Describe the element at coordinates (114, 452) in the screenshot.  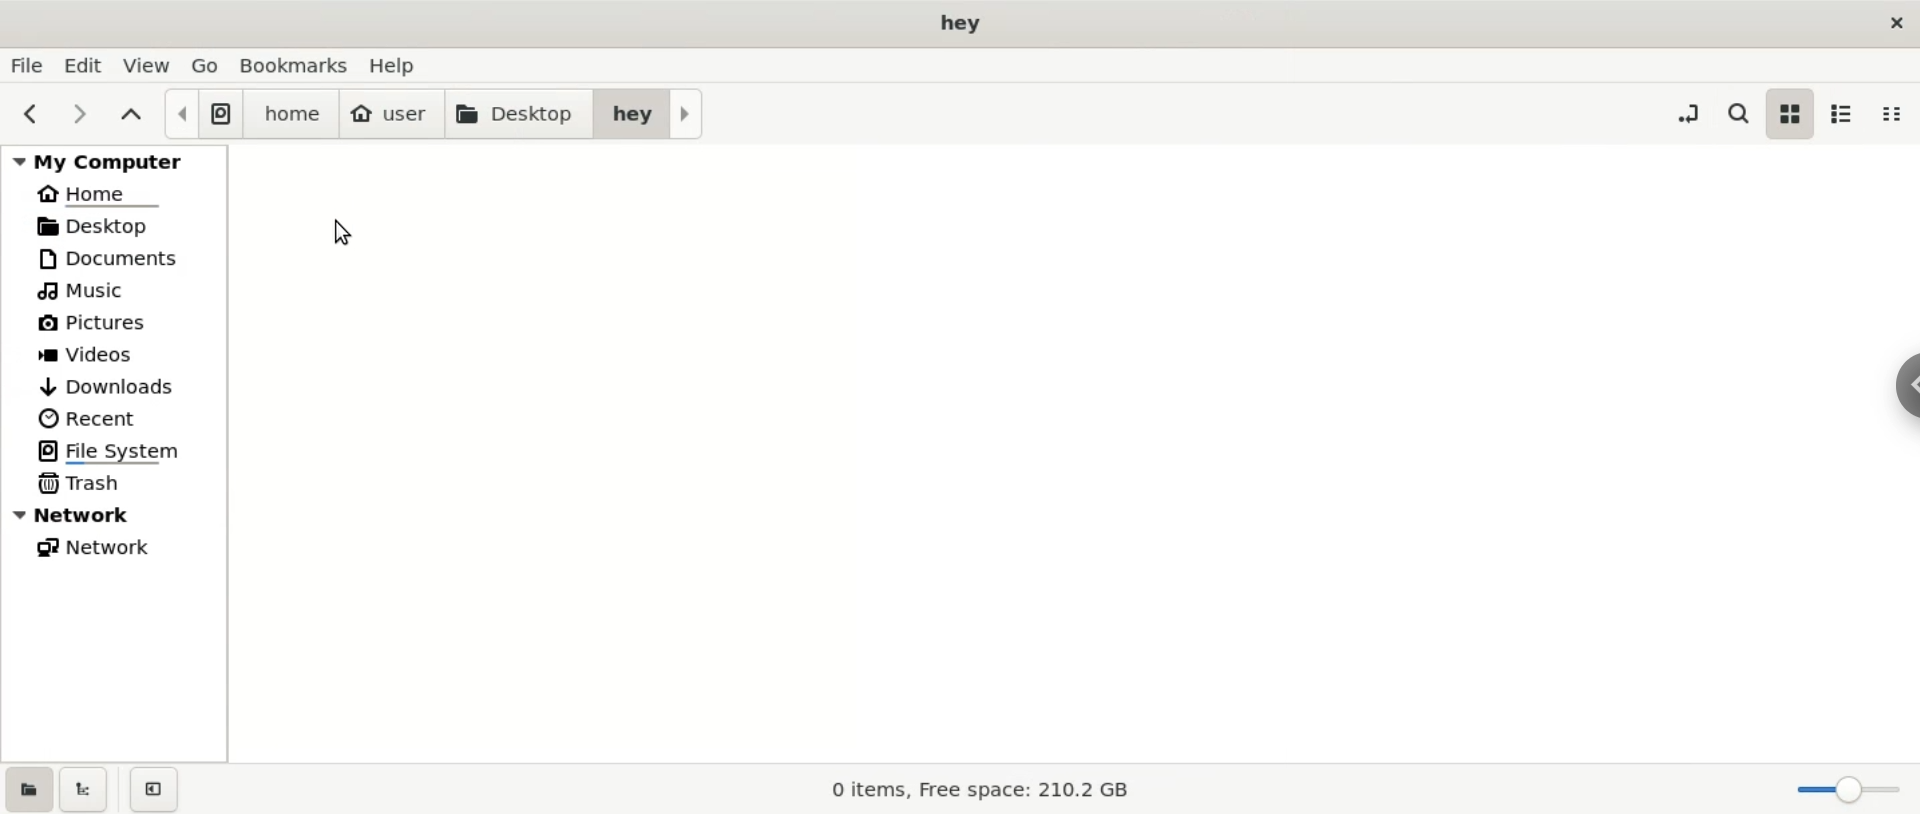
I see `file system` at that location.